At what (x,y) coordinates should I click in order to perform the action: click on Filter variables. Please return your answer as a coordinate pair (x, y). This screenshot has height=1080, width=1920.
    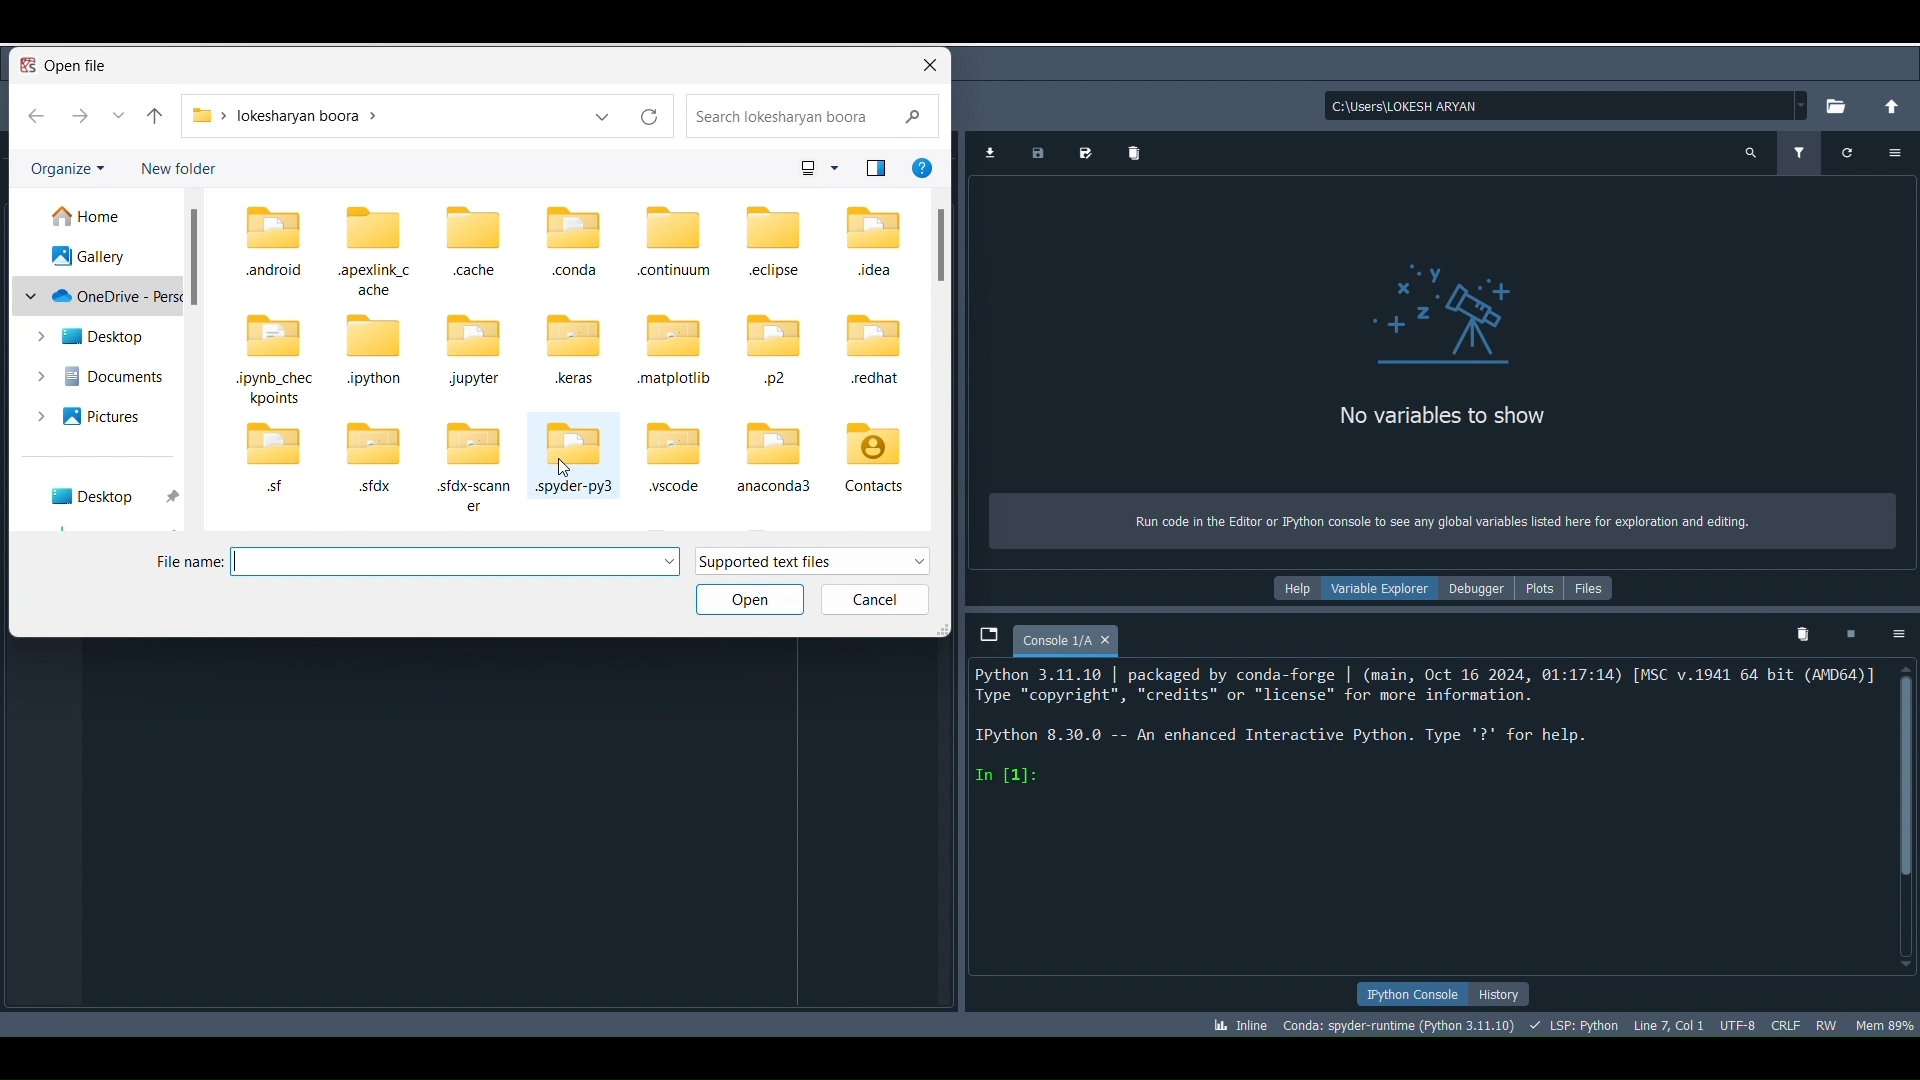
    Looking at the image, I should click on (1801, 153).